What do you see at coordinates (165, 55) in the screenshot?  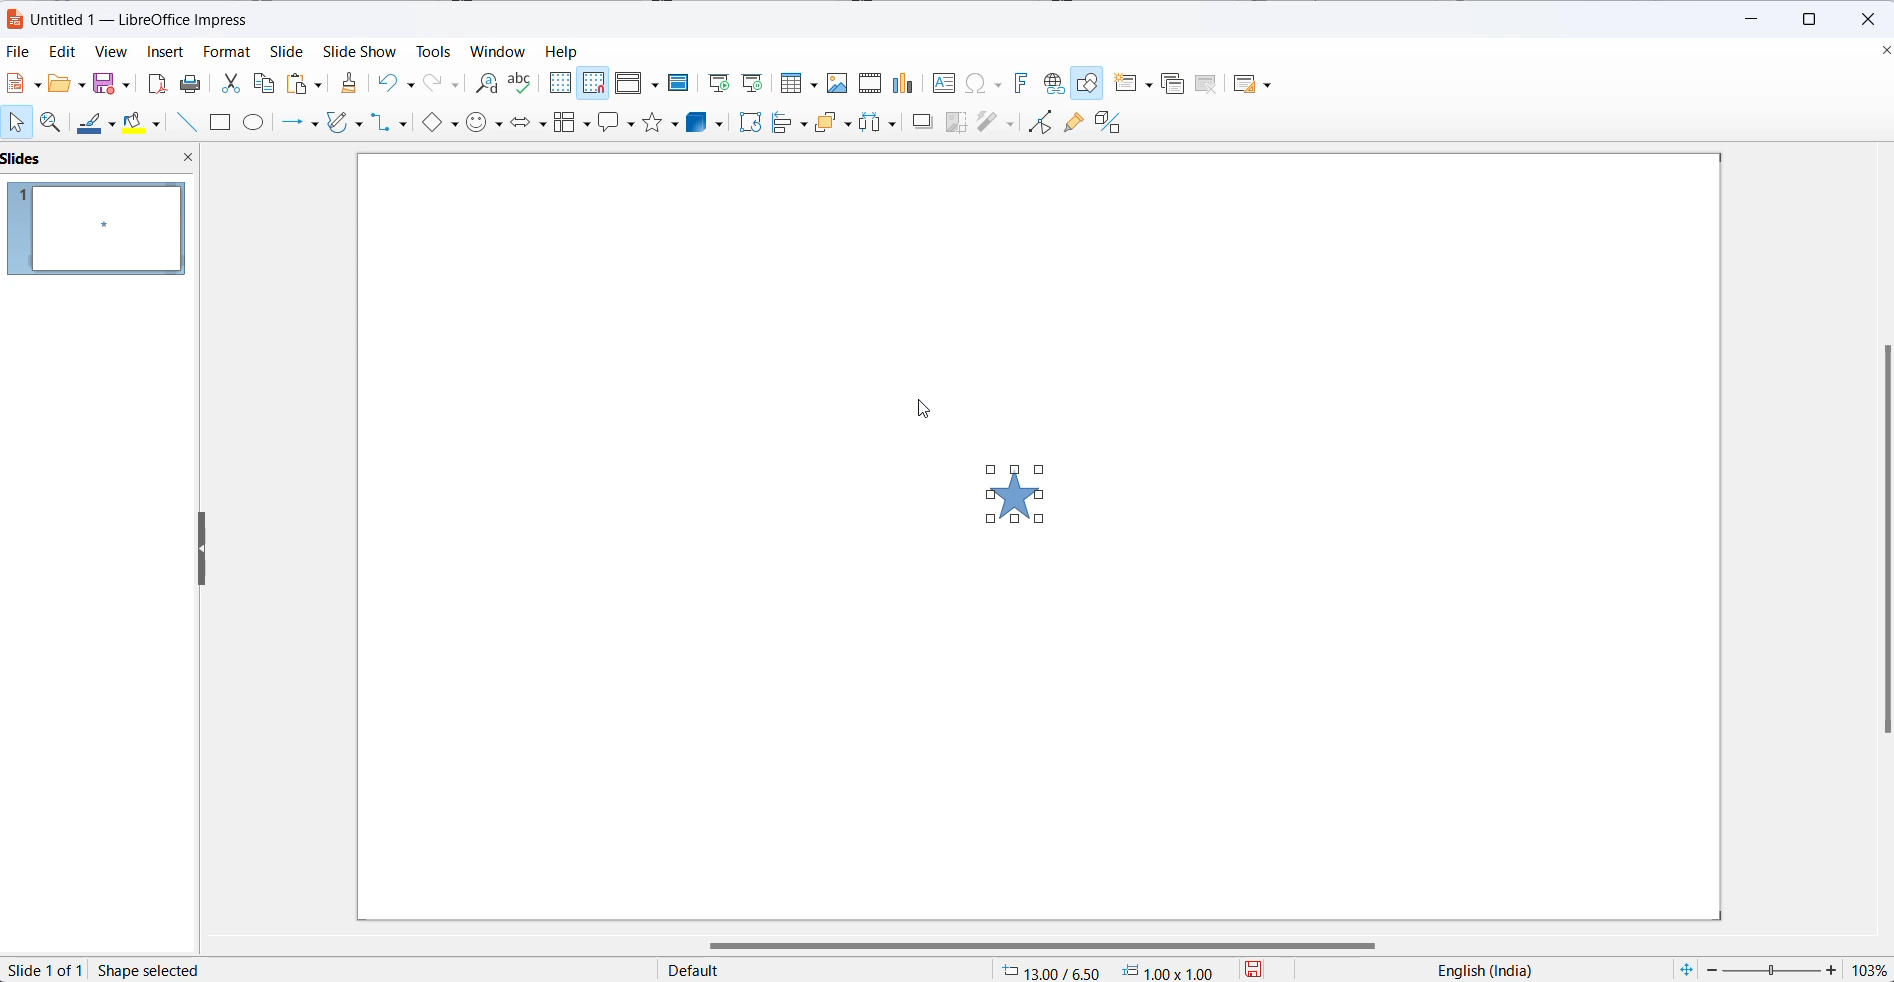 I see `insert ` at bounding box center [165, 55].